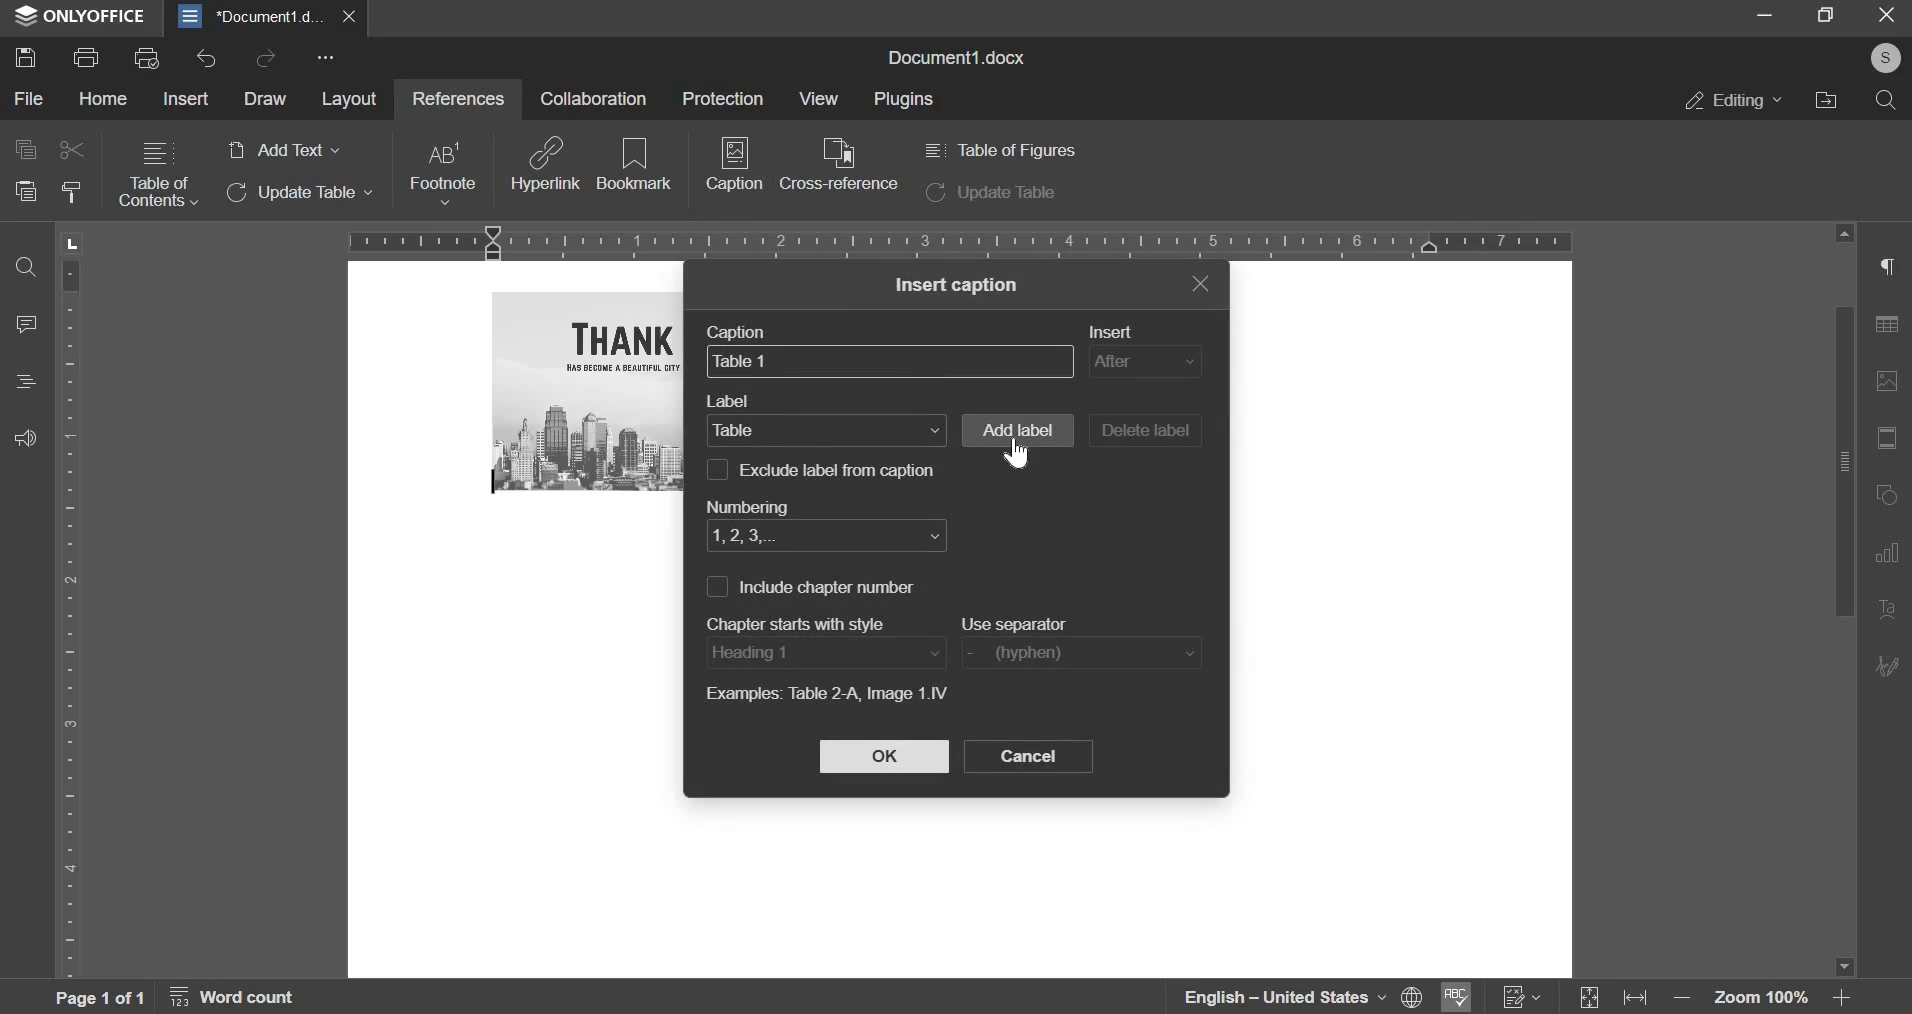 The height and width of the screenshot is (1014, 1912). I want to click on exclude label from caption, so click(717, 468).